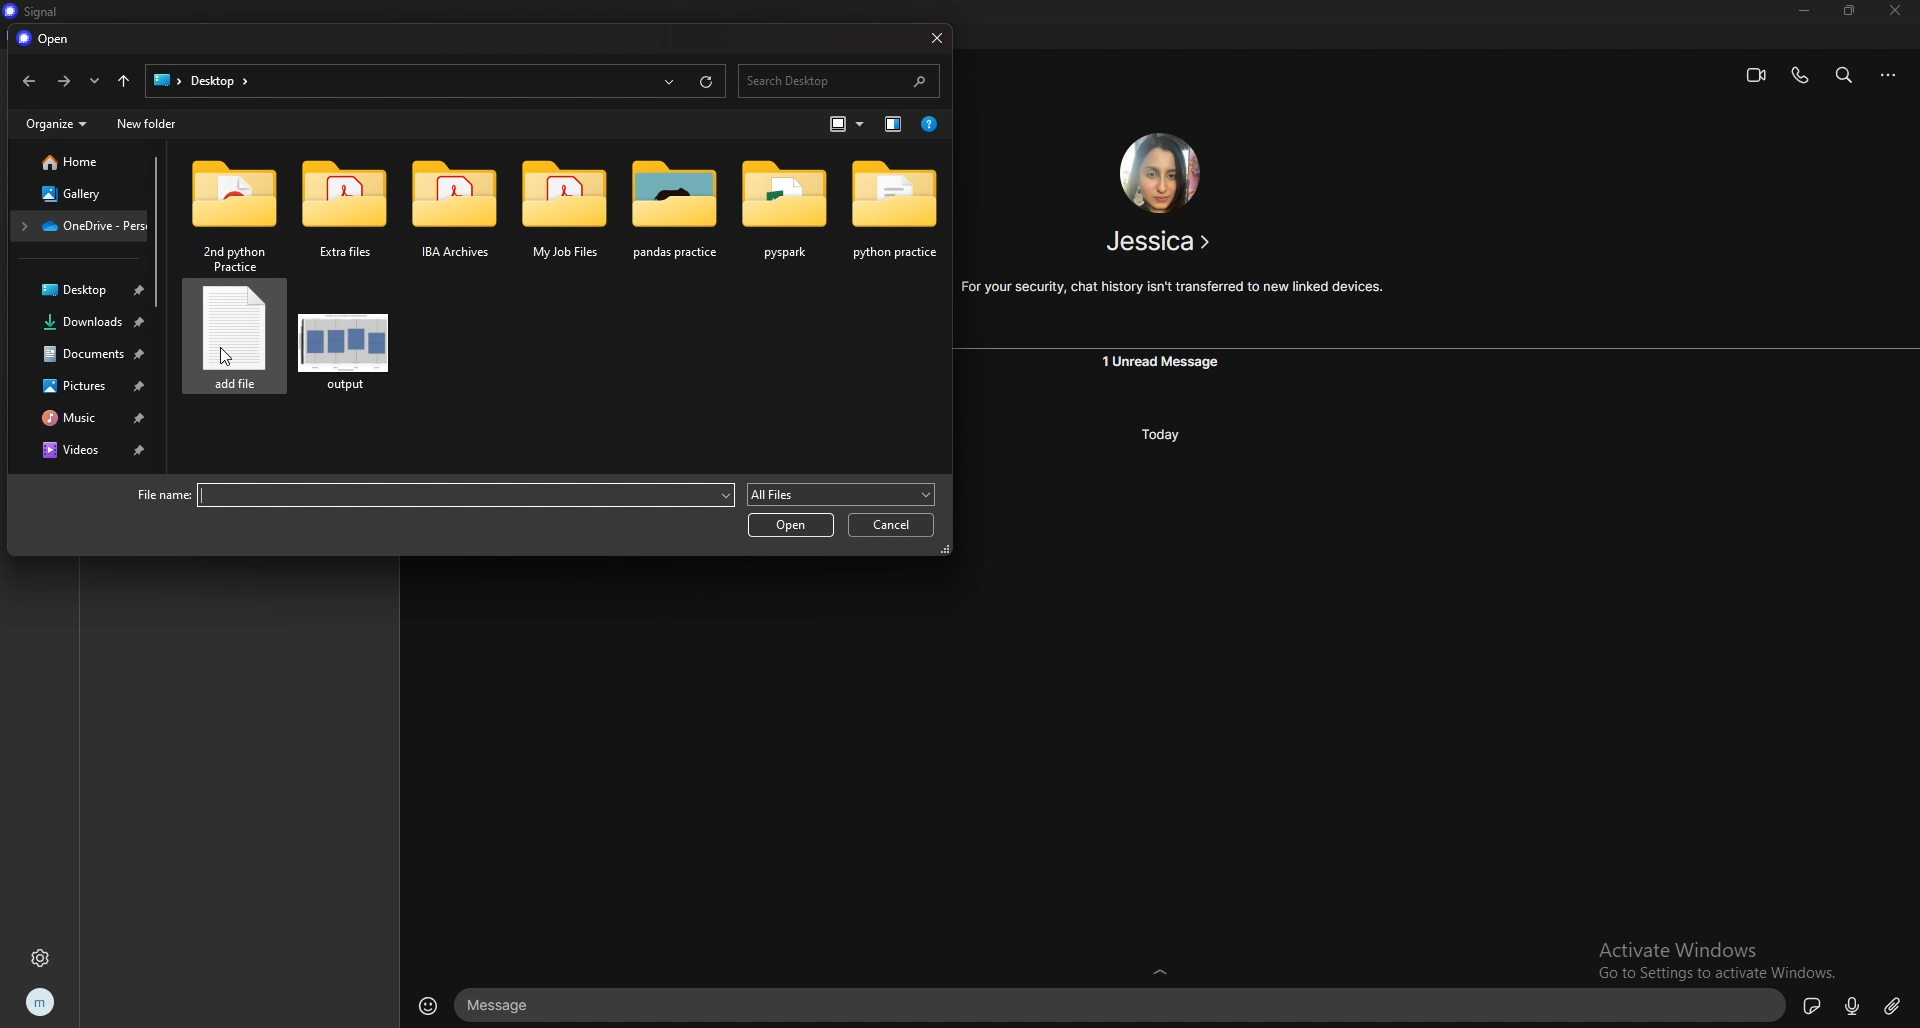 The width and height of the screenshot is (1920, 1028). I want to click on text box, so click(1123, 1005).